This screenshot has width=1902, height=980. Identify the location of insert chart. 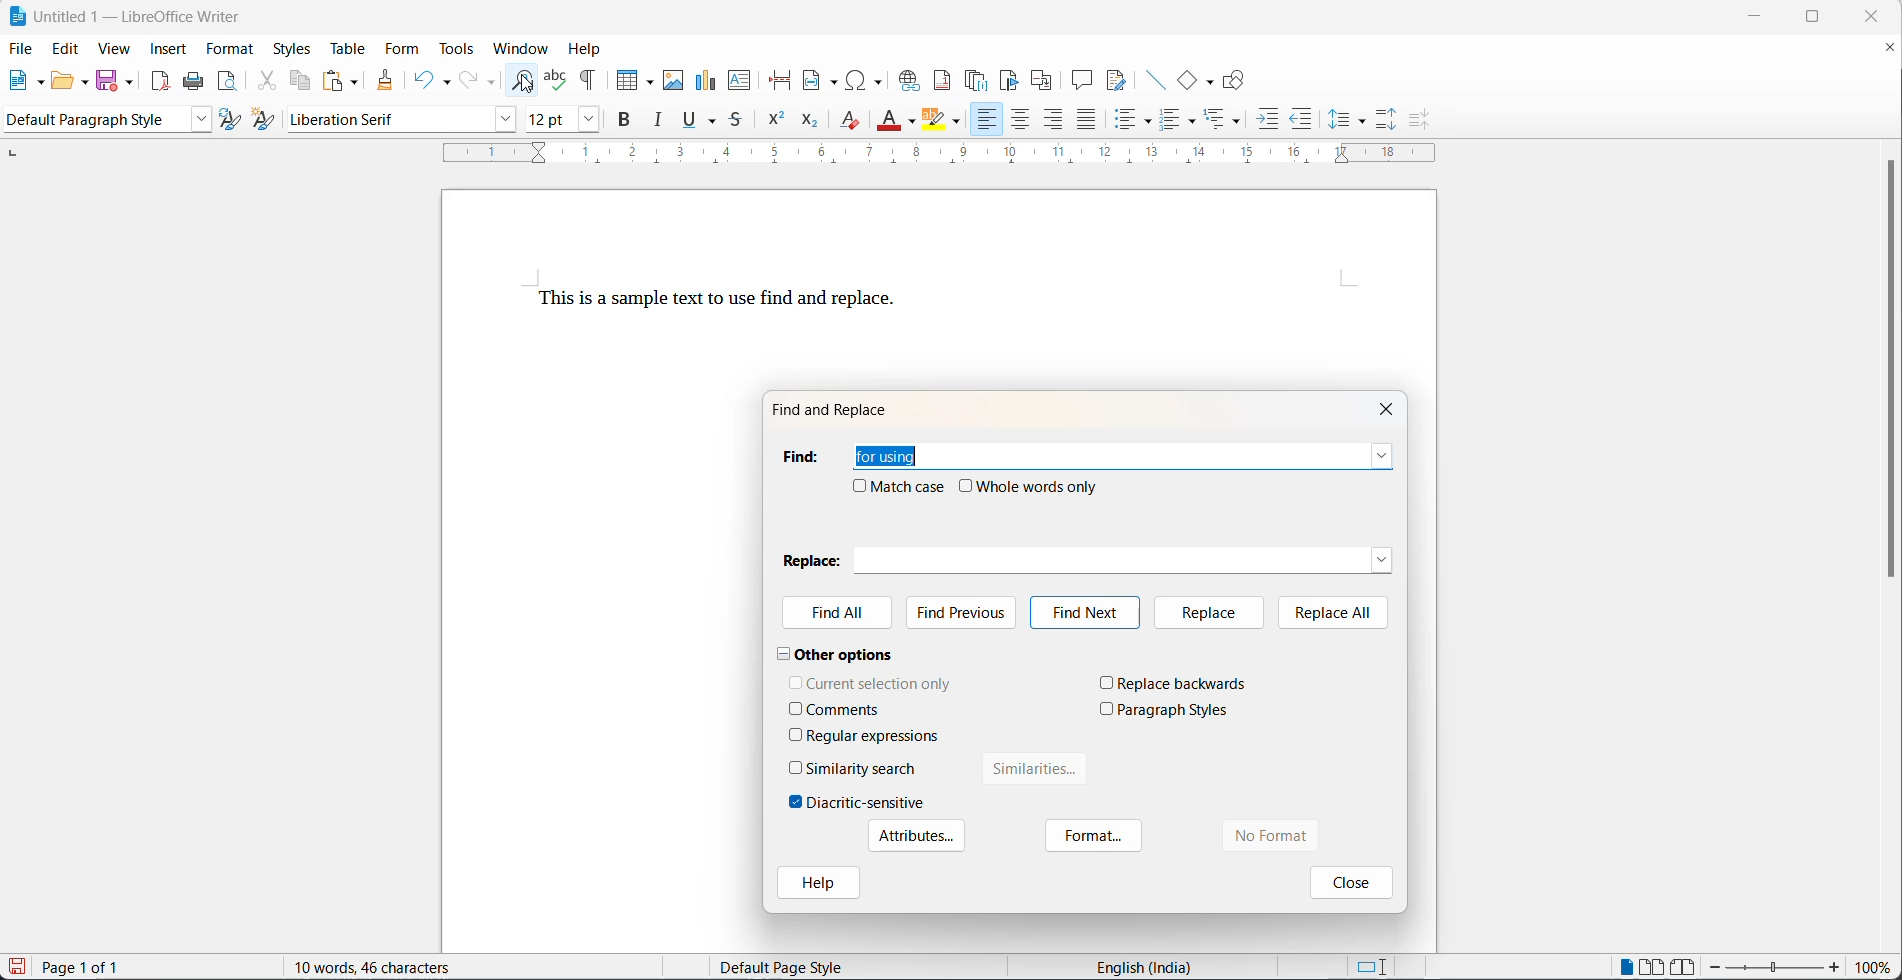
(708, 78).